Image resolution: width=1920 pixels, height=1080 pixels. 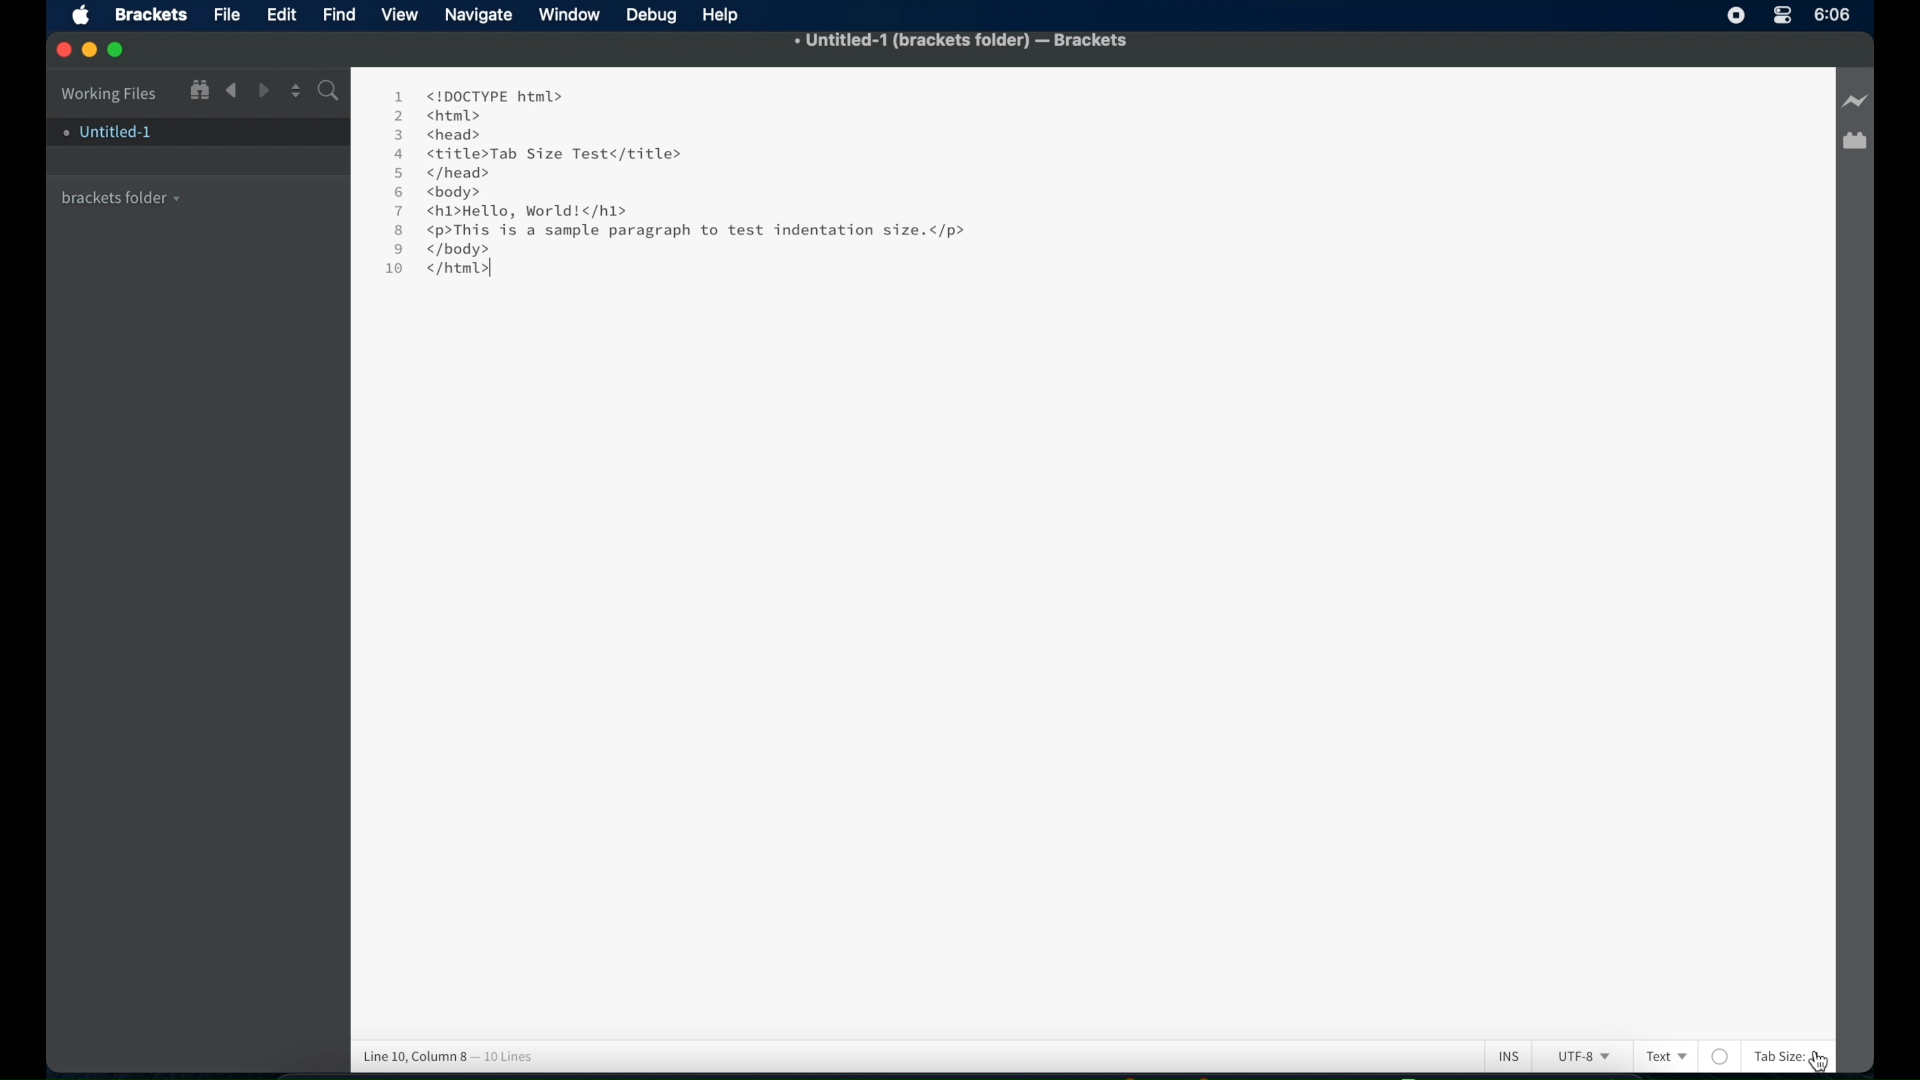 I want to click on 7 <h1>Hello, World!</h1>, so click(x=514, y=211).